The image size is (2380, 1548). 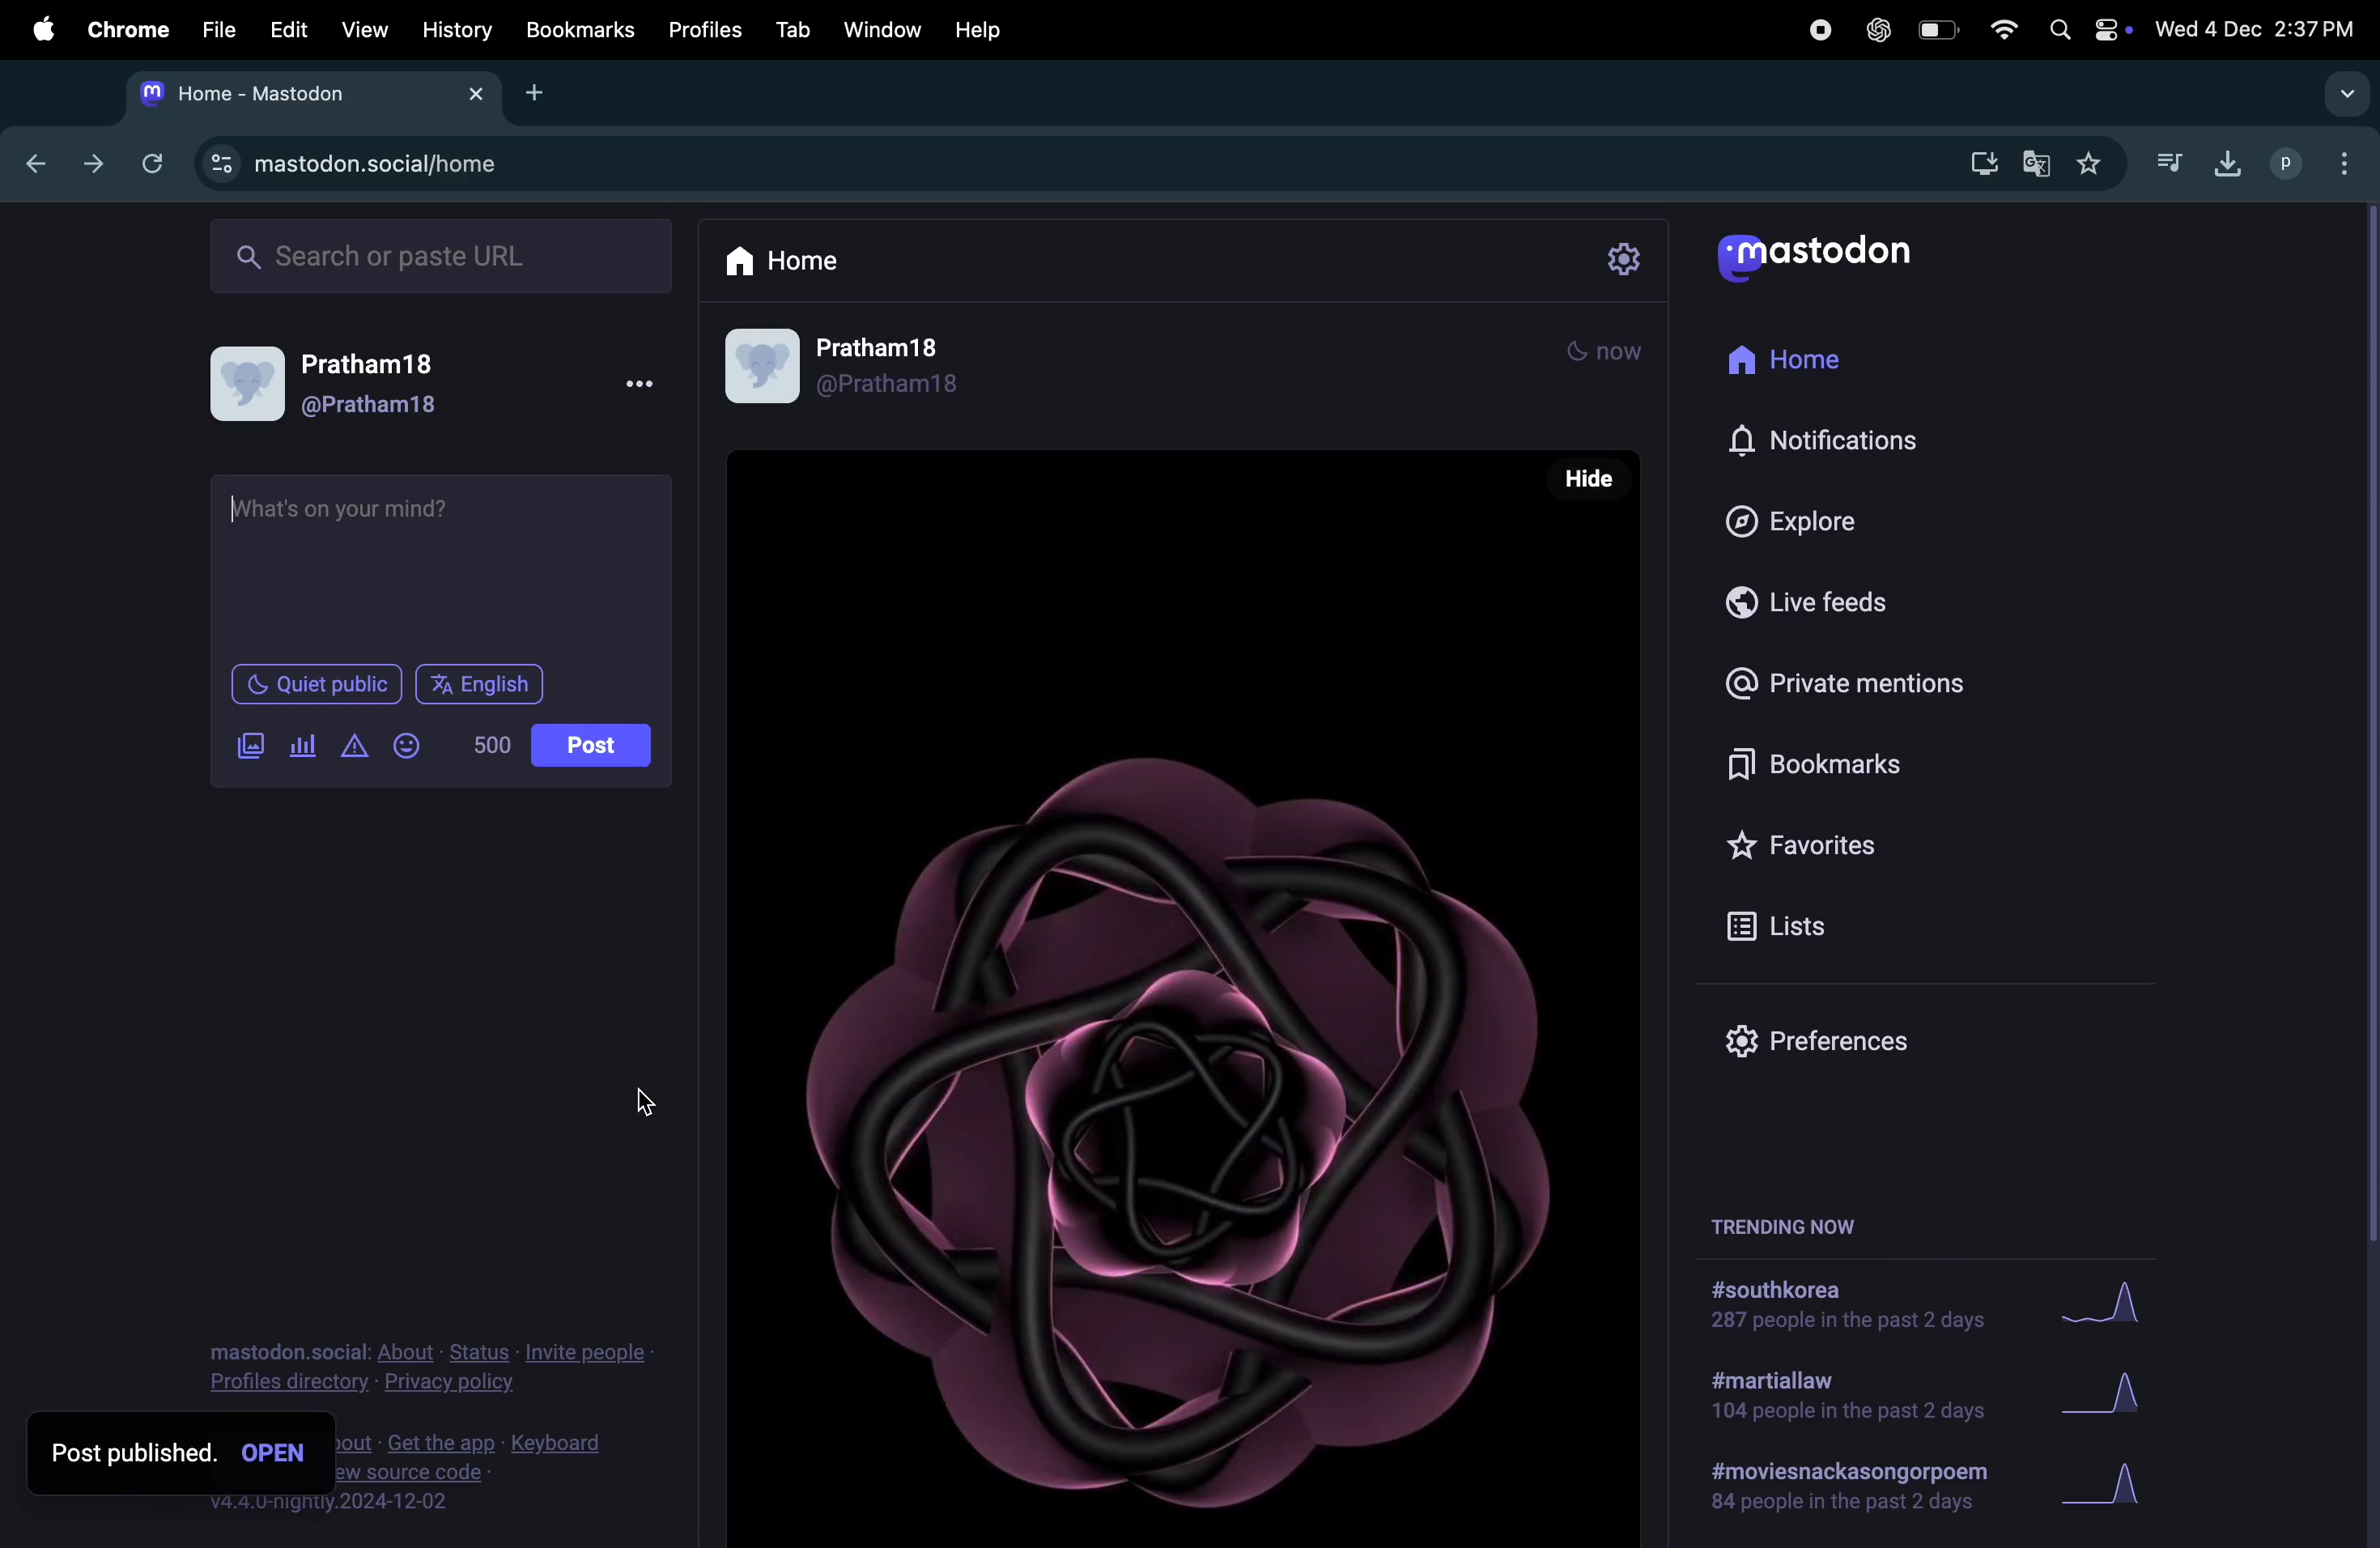 What do you see at coordinates (407, 746) in the screenshot?
I see `emoji` at bounding box center [407, 746].